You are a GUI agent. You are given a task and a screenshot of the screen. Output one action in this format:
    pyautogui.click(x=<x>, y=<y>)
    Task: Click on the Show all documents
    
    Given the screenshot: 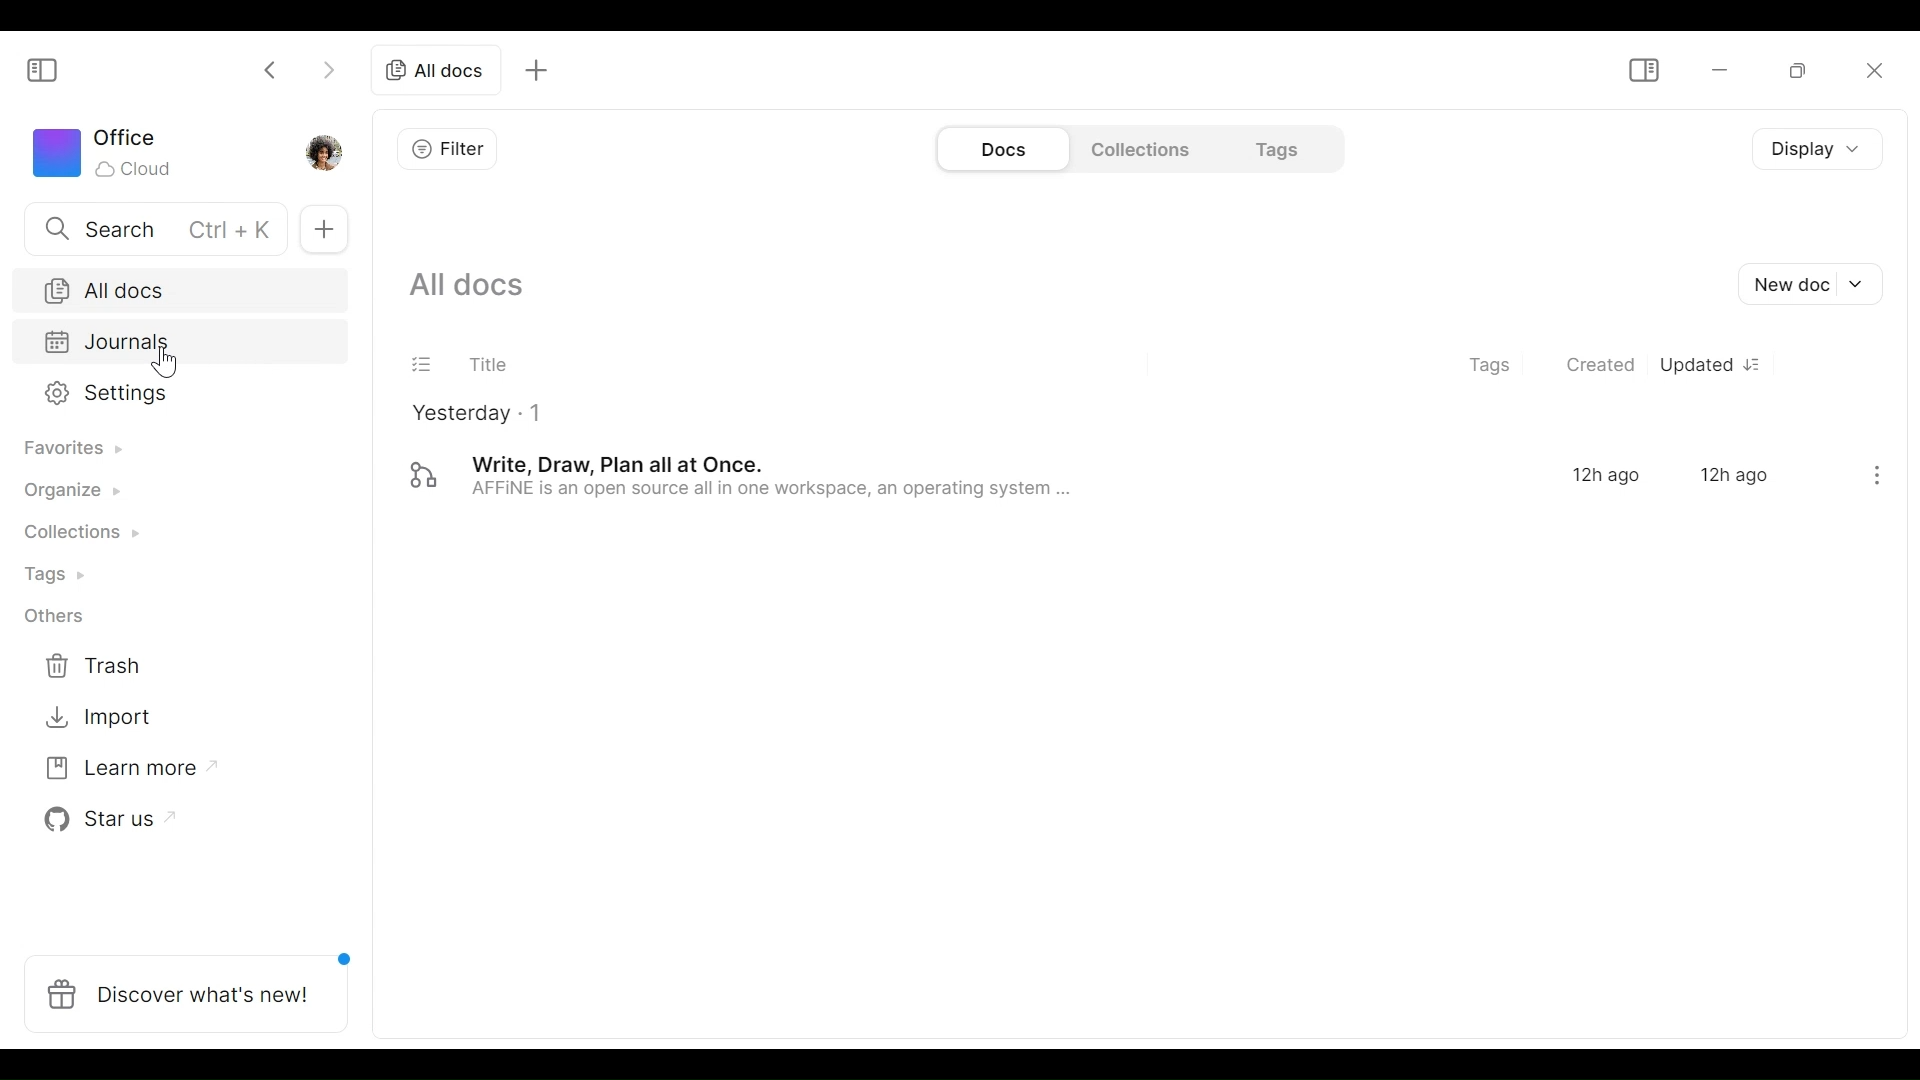 What is the action you would take?
    pyautogui.click(x=471, y=284)
    